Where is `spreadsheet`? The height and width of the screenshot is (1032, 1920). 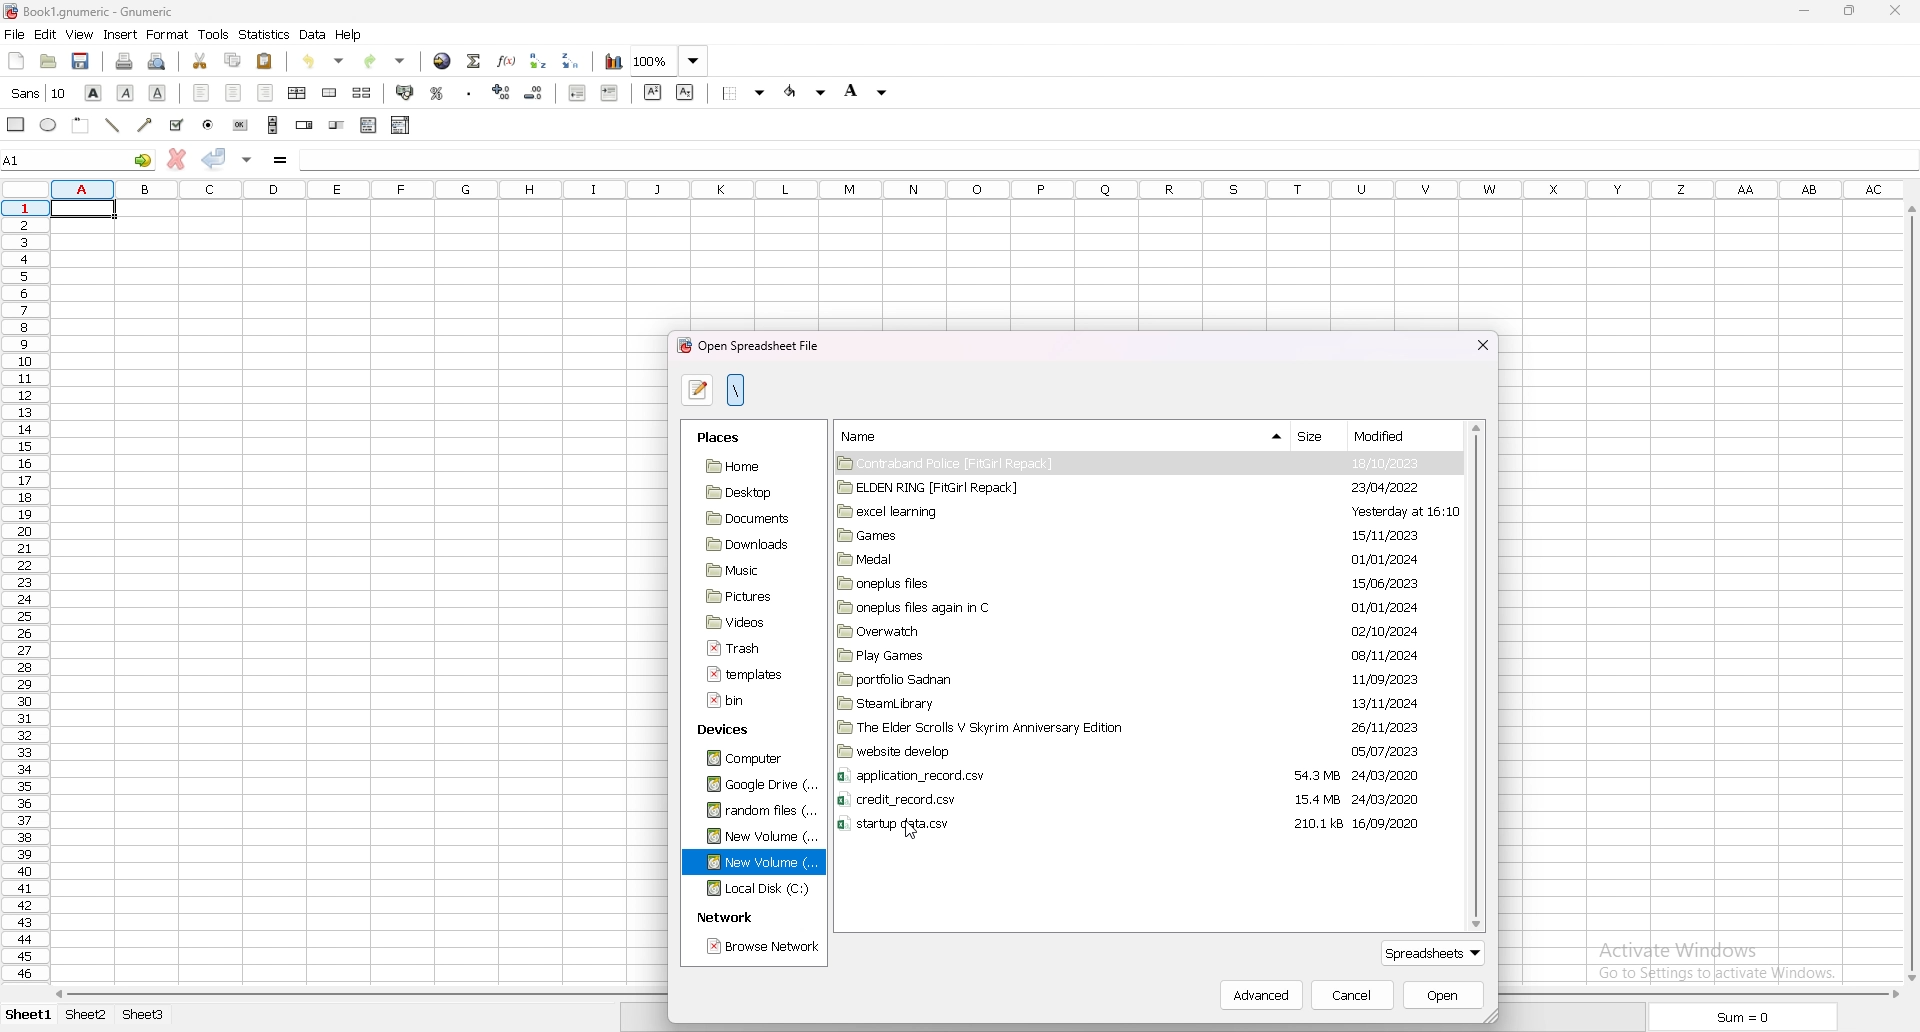
spreadsheet is located at coordinates (1437, 954).